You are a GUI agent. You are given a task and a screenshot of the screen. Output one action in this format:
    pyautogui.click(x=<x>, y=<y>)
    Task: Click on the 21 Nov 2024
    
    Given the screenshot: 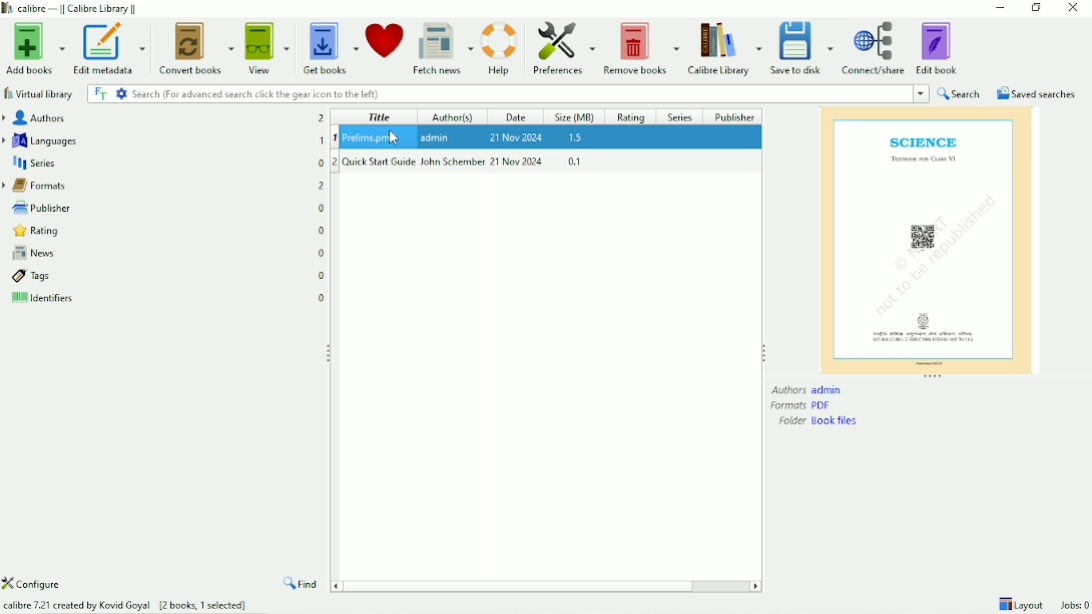 What is the action you would take?
    pyautogui.click(x=516, y=136)
    